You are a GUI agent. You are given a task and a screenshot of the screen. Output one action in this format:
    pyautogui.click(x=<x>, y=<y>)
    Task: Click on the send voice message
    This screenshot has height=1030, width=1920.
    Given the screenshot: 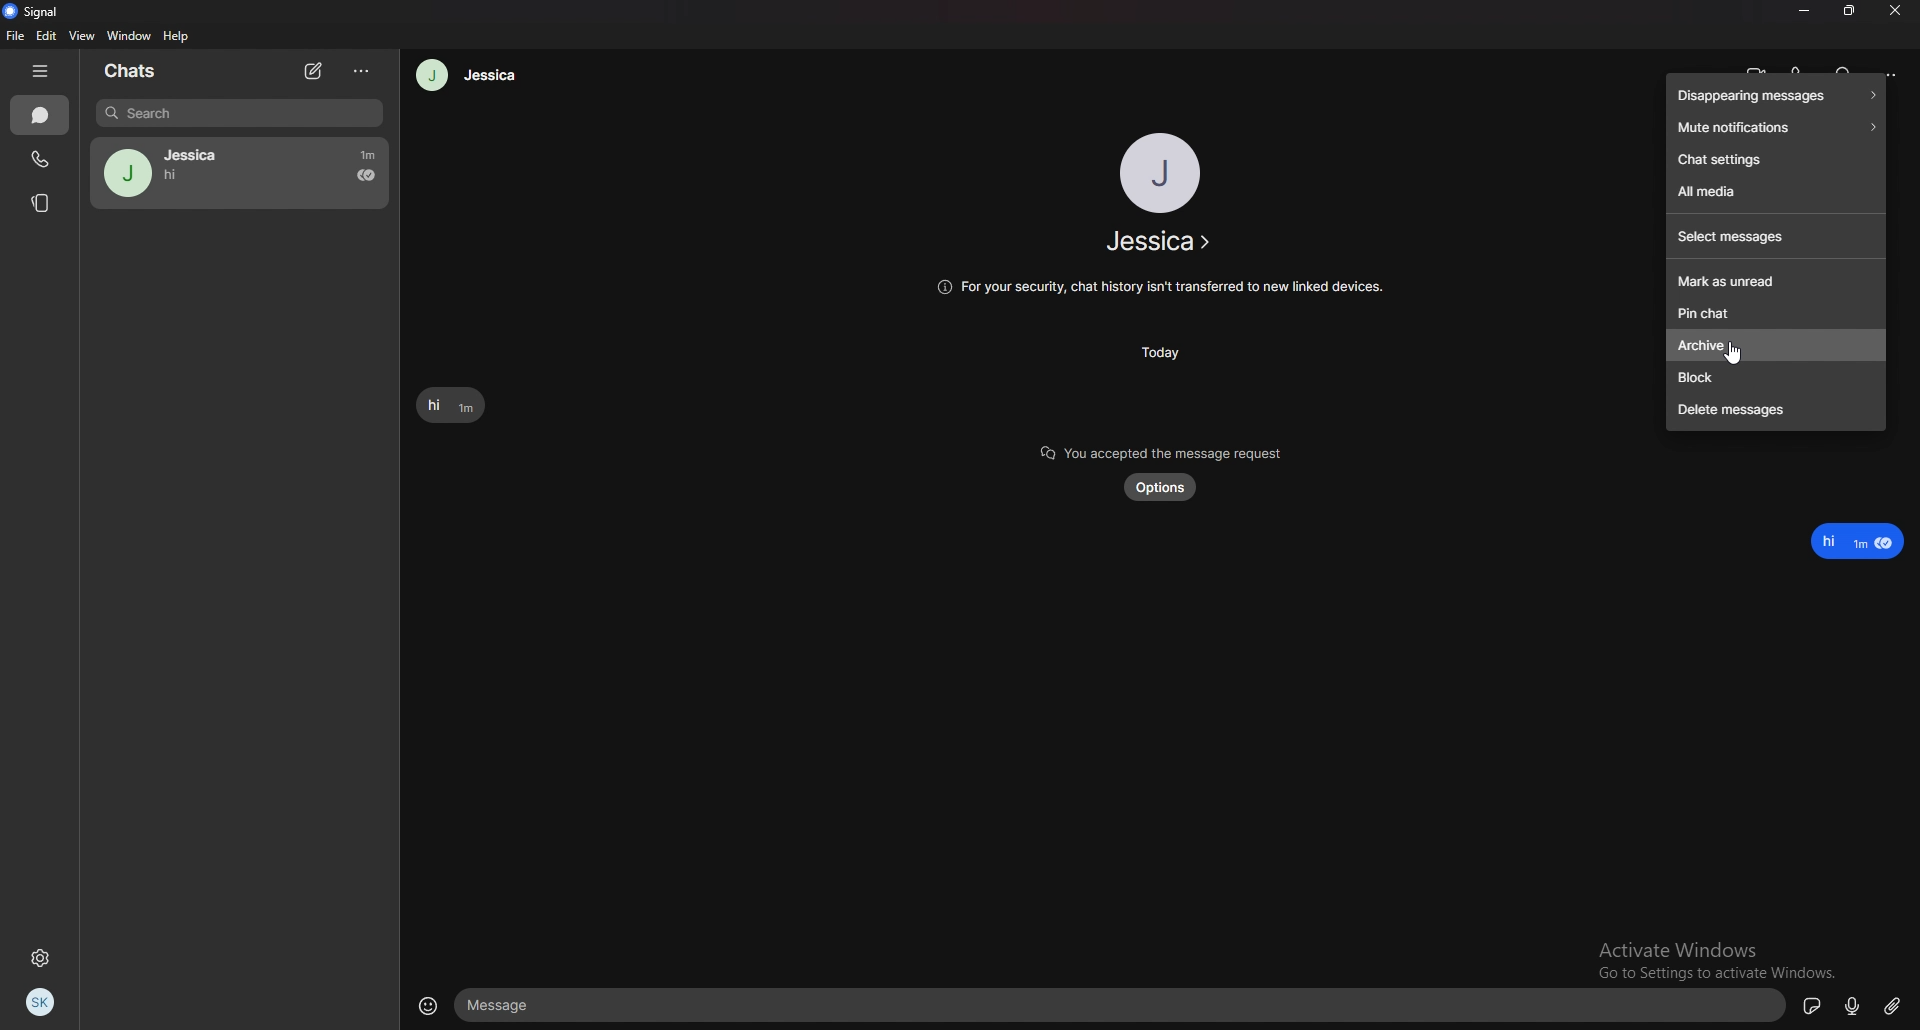 What is the action you would take?
    pyautogui.click(x=1851, y=1006)
    